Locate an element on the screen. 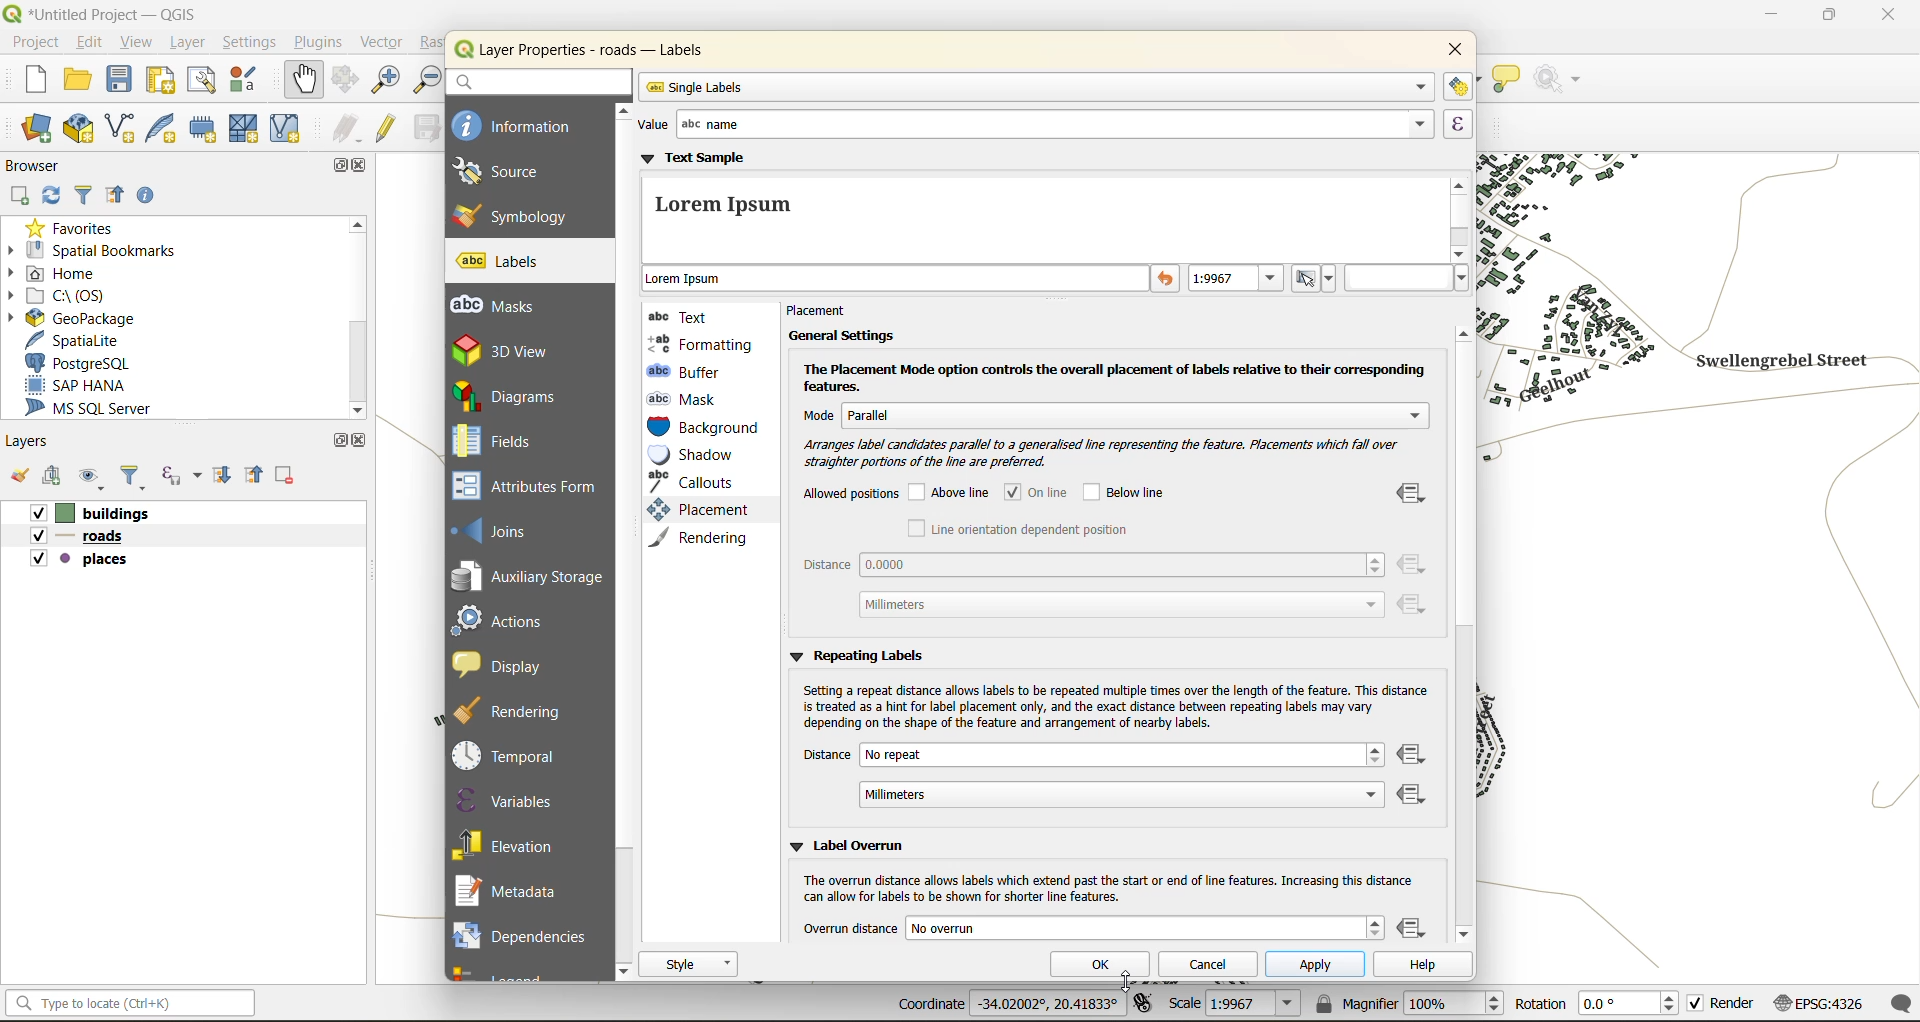 The width and height of the screenshot is (1920, 1022). buffer is located at coordinates (689, 371).